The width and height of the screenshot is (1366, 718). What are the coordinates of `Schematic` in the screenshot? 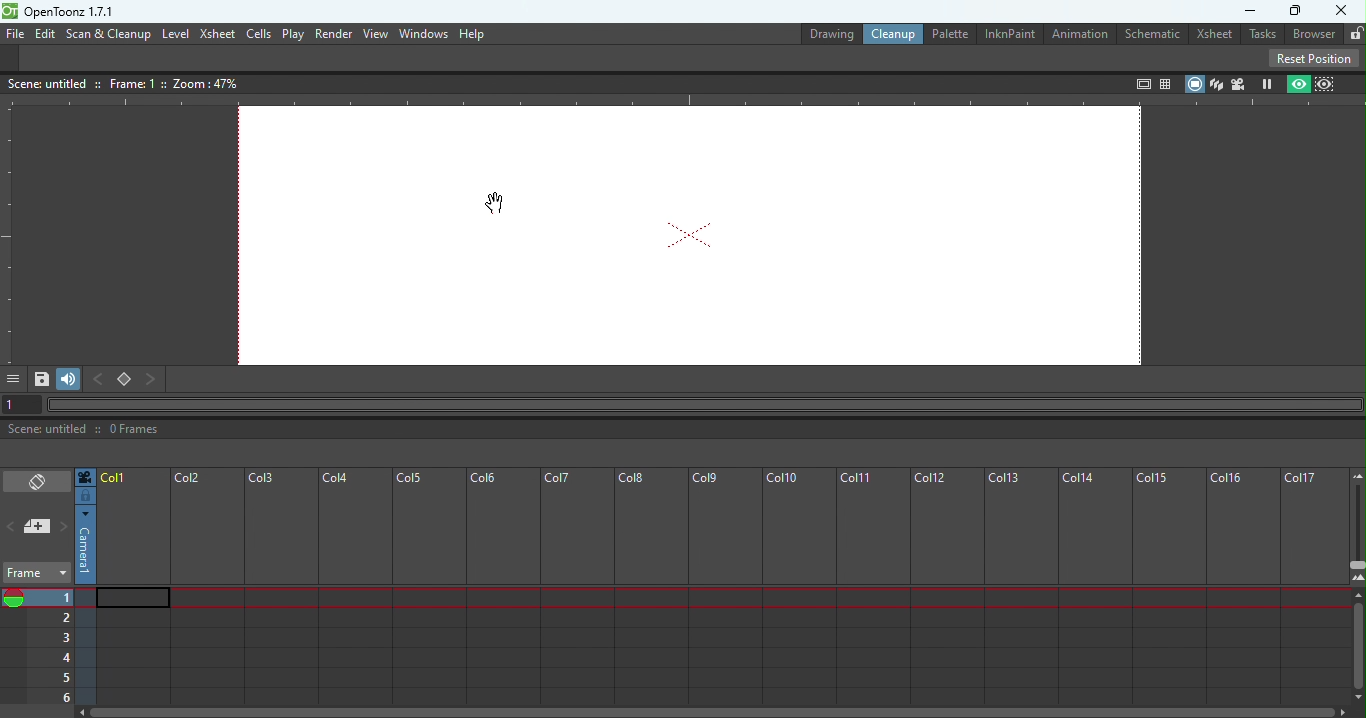 It's located at (1155, 32).